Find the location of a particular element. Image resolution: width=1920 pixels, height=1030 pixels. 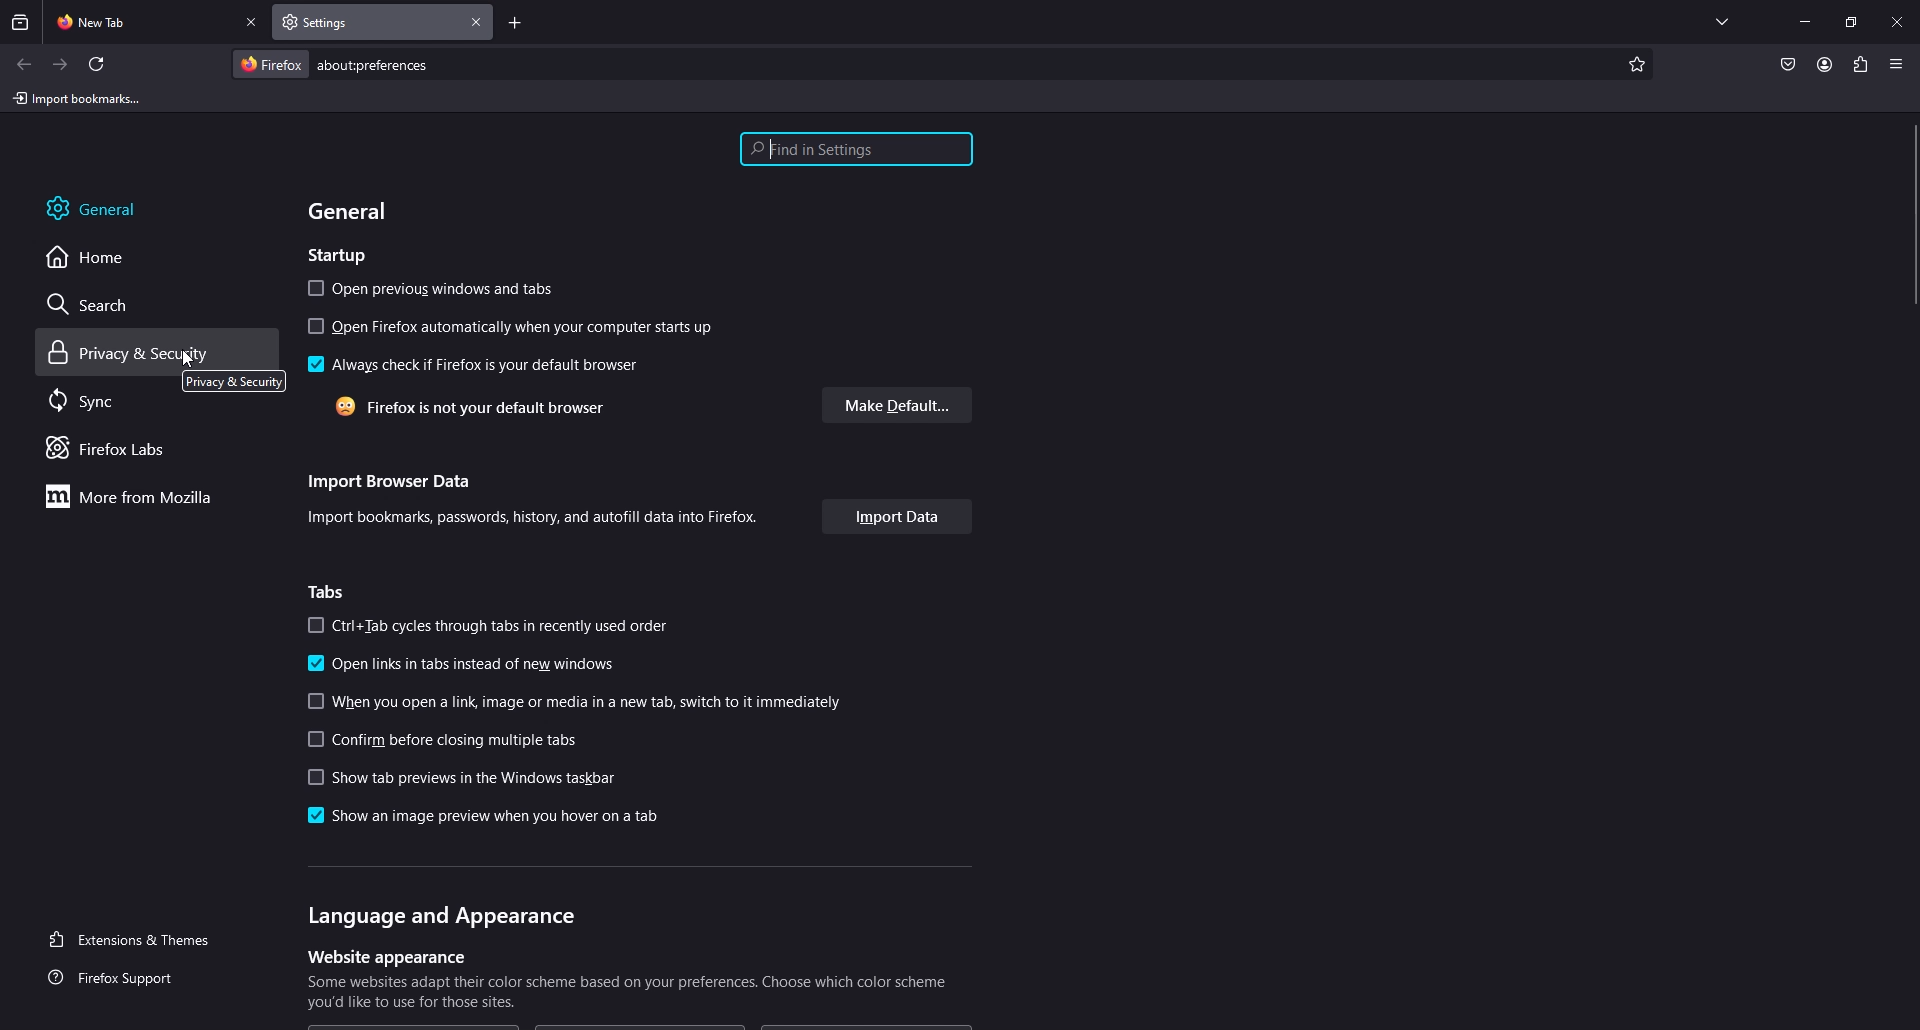

import bookmarks is located at coordinates (81, 97).